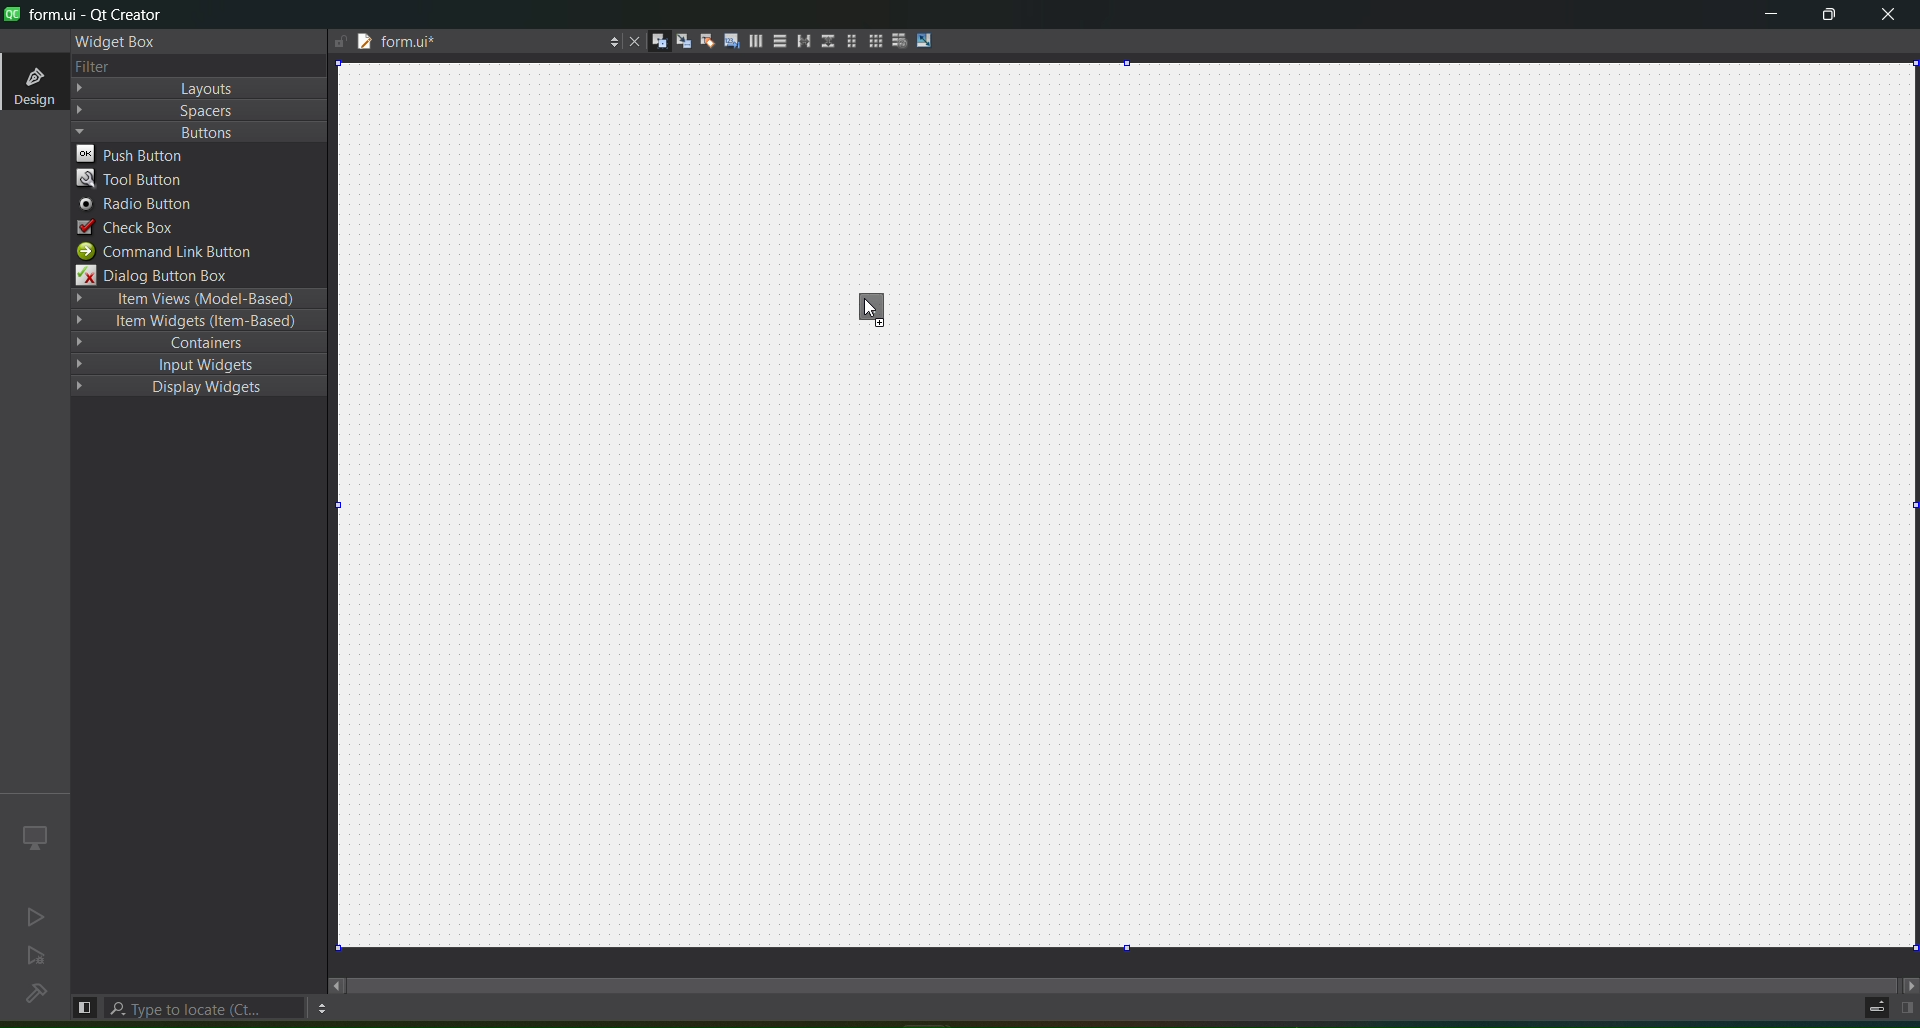 The height and width of the screenshot is (1028, 1920). Describe the element at coordinates (1886, 18) in the screenshot. I see `close` at that location.